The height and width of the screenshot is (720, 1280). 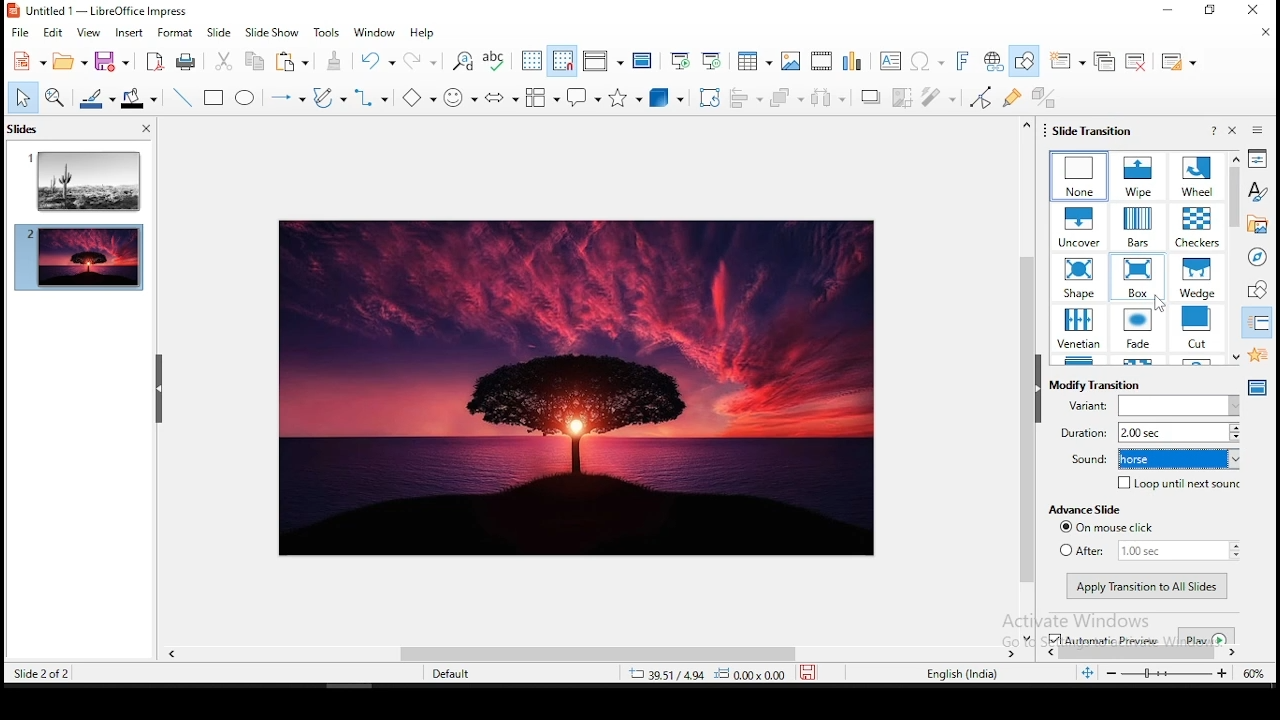 What do you see at coordinates (961, 62) in the screenshot?
I see `fontwork text` at bounding box center [961, 62].